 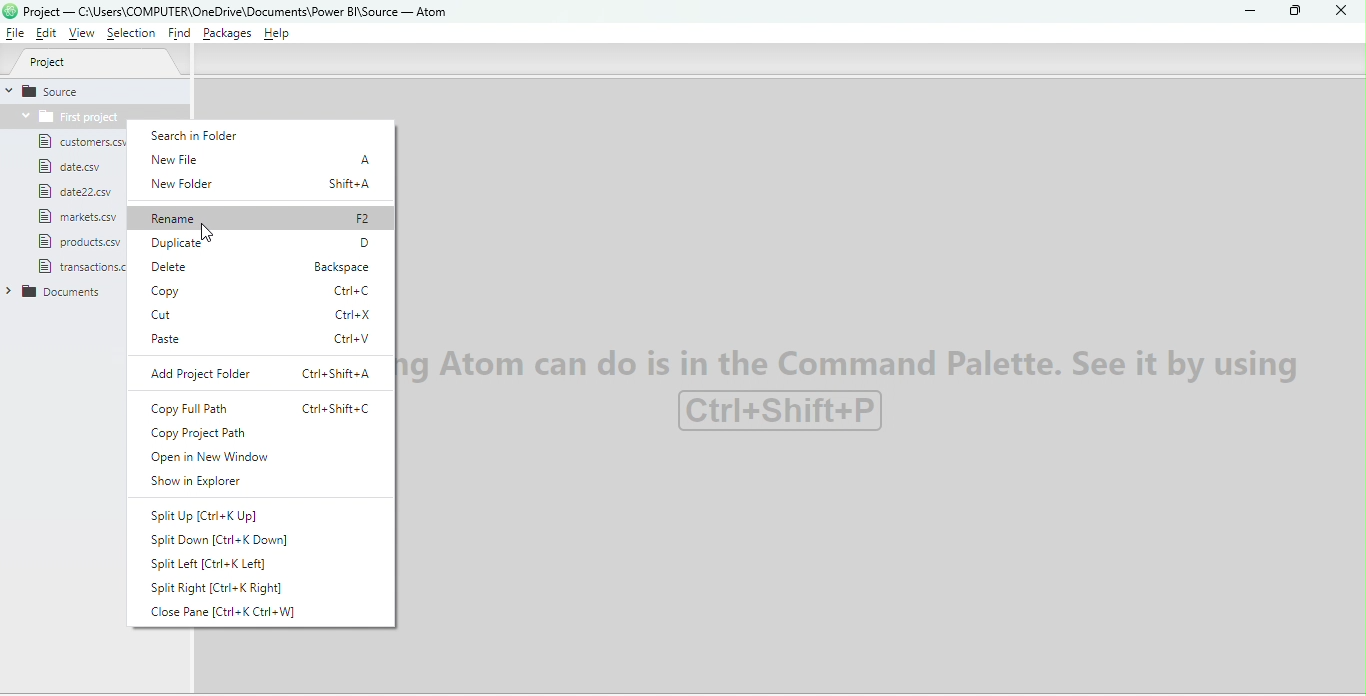 What do you see at coordinates (67, 116) in the screenshot?
I see `Folder` at bounding box center [67, 116].